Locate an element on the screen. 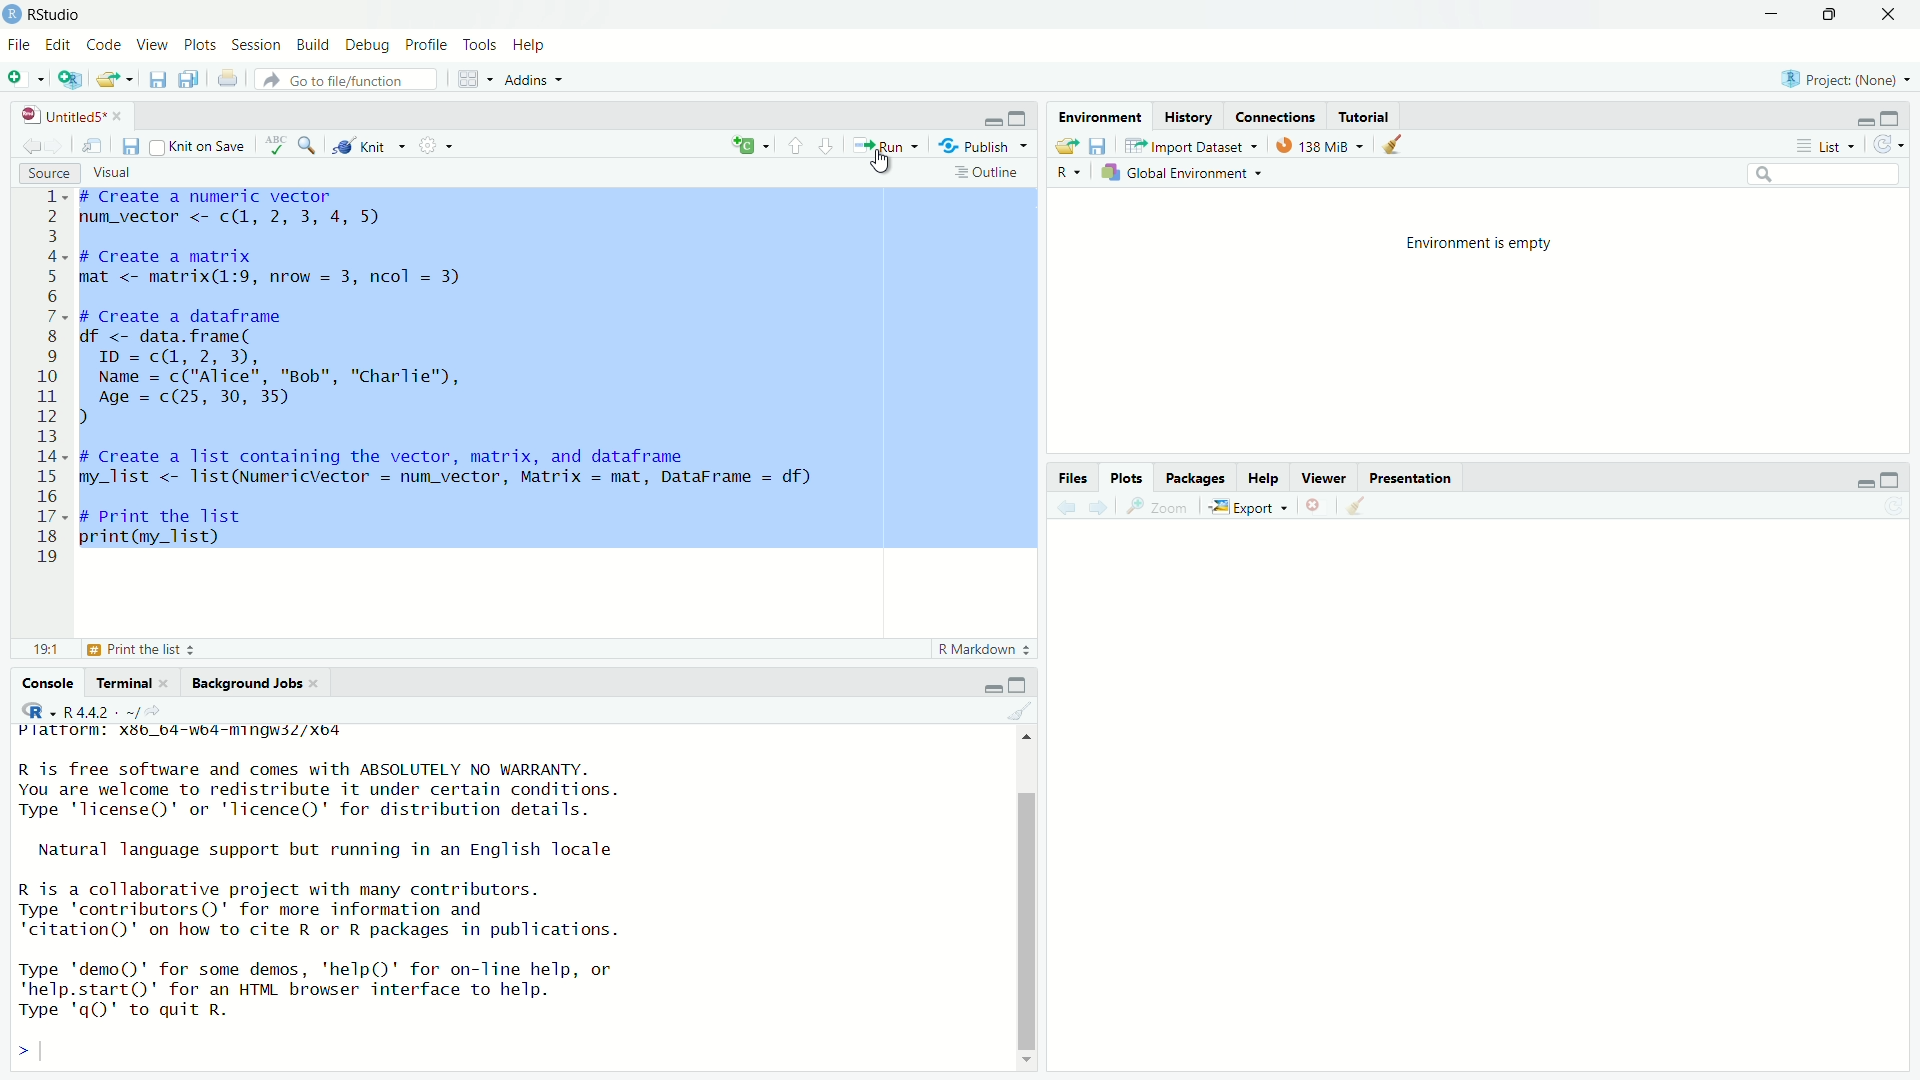  R~ is located at coordinates (1070, 170).